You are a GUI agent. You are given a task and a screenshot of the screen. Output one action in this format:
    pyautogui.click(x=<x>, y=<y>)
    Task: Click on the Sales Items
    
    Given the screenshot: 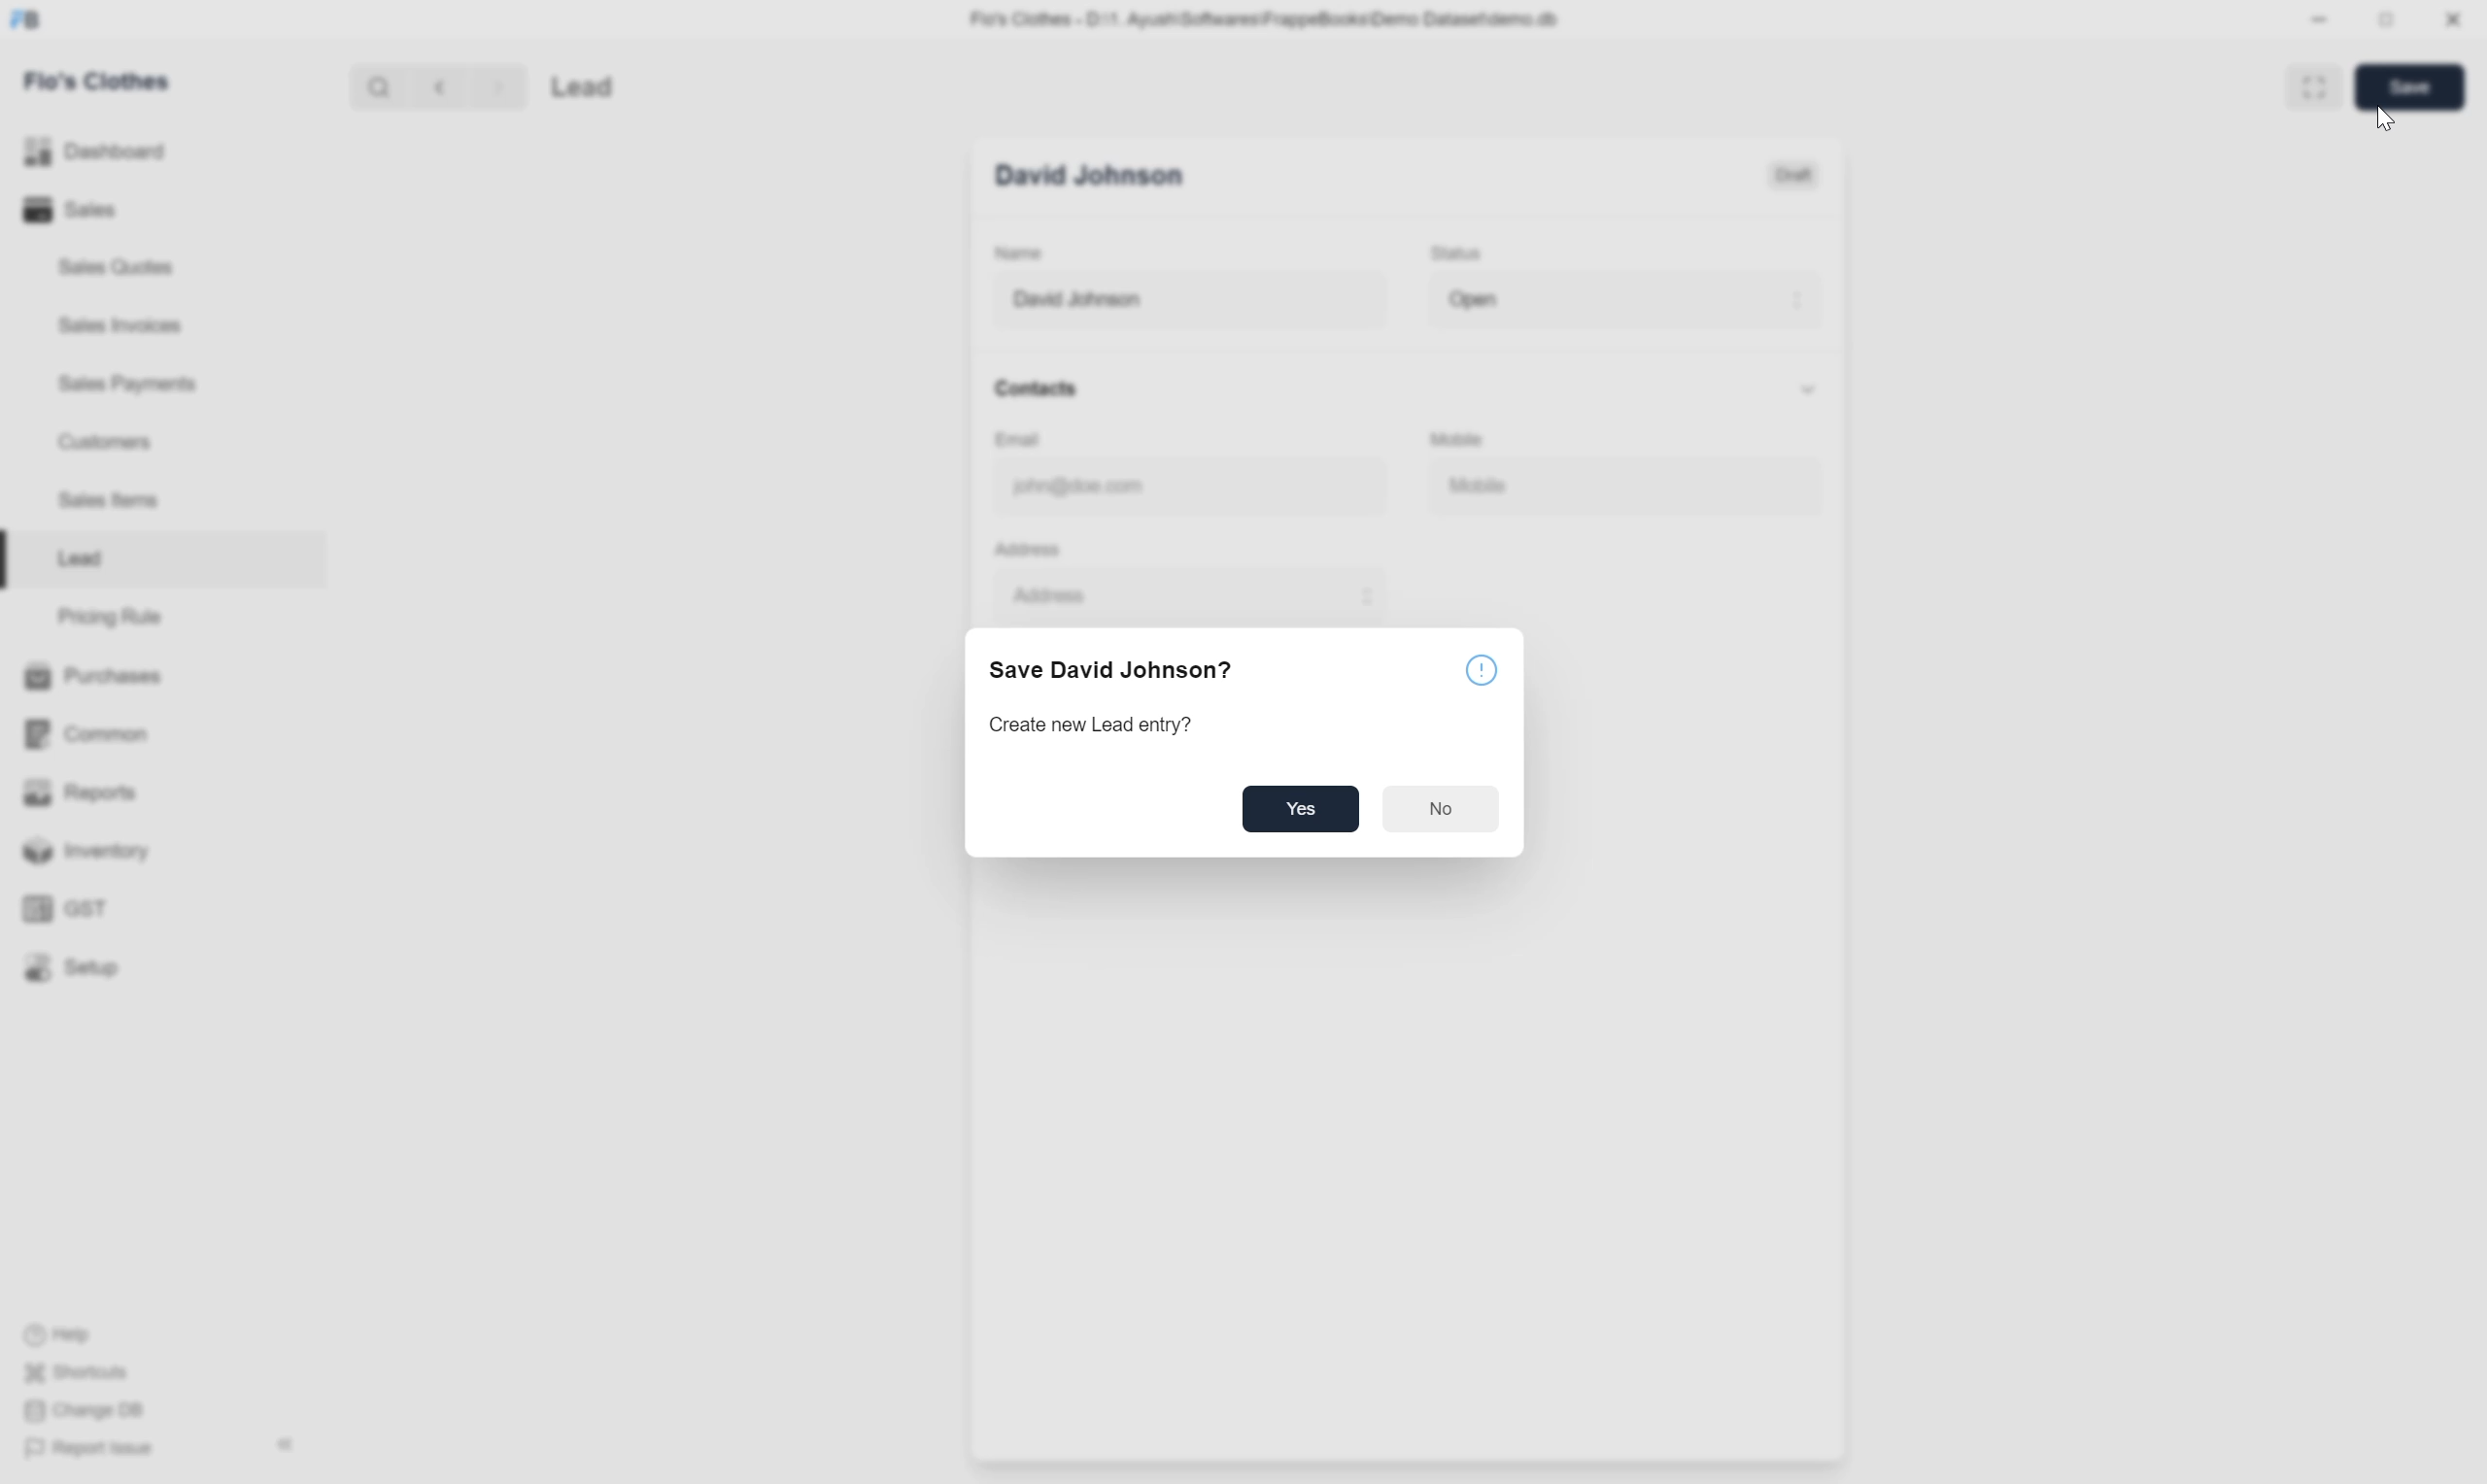 What is the action you would take?
    pyautogui.click(x=117, y=506)
    